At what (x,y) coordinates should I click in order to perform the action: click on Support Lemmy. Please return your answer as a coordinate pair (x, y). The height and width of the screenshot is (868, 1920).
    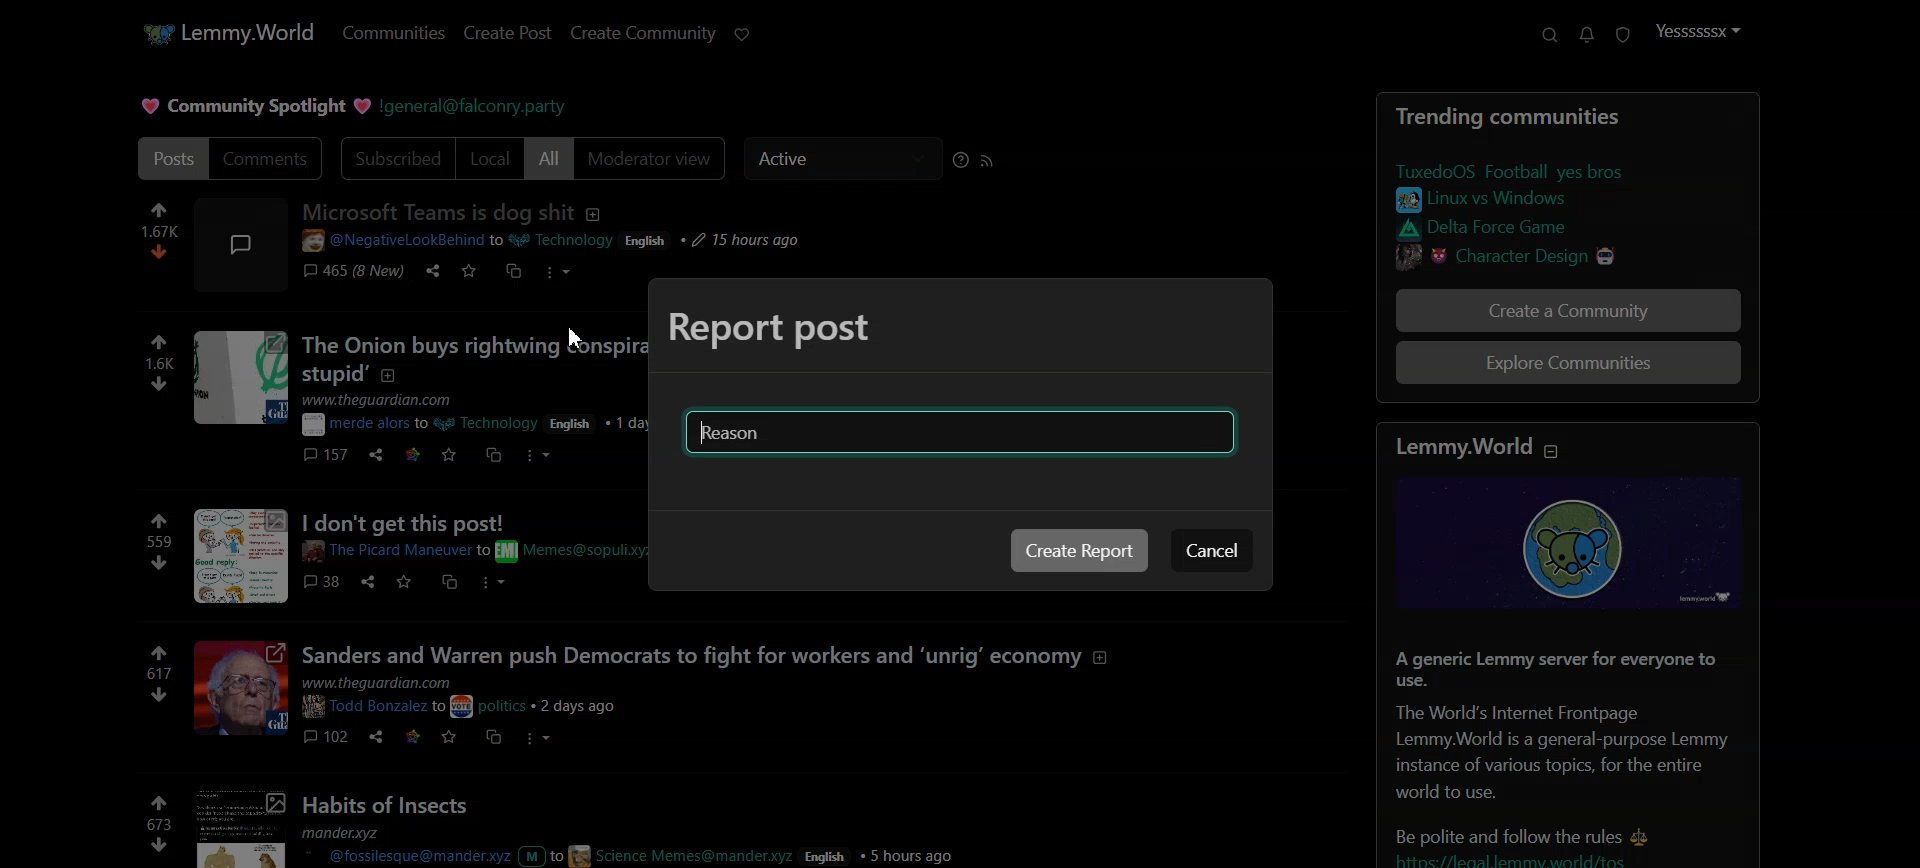
    Looking at the image, I should click on (742, 35).